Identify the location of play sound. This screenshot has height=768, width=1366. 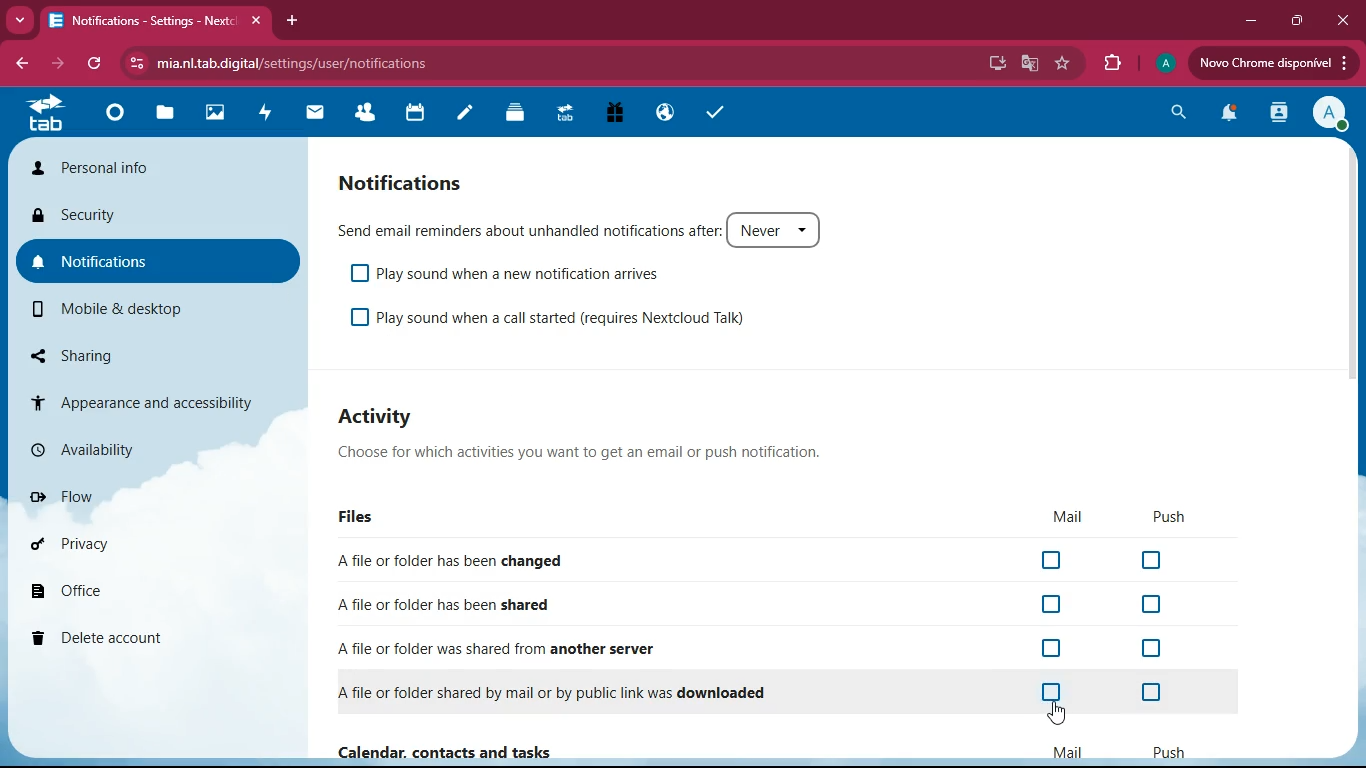
(565, 319).